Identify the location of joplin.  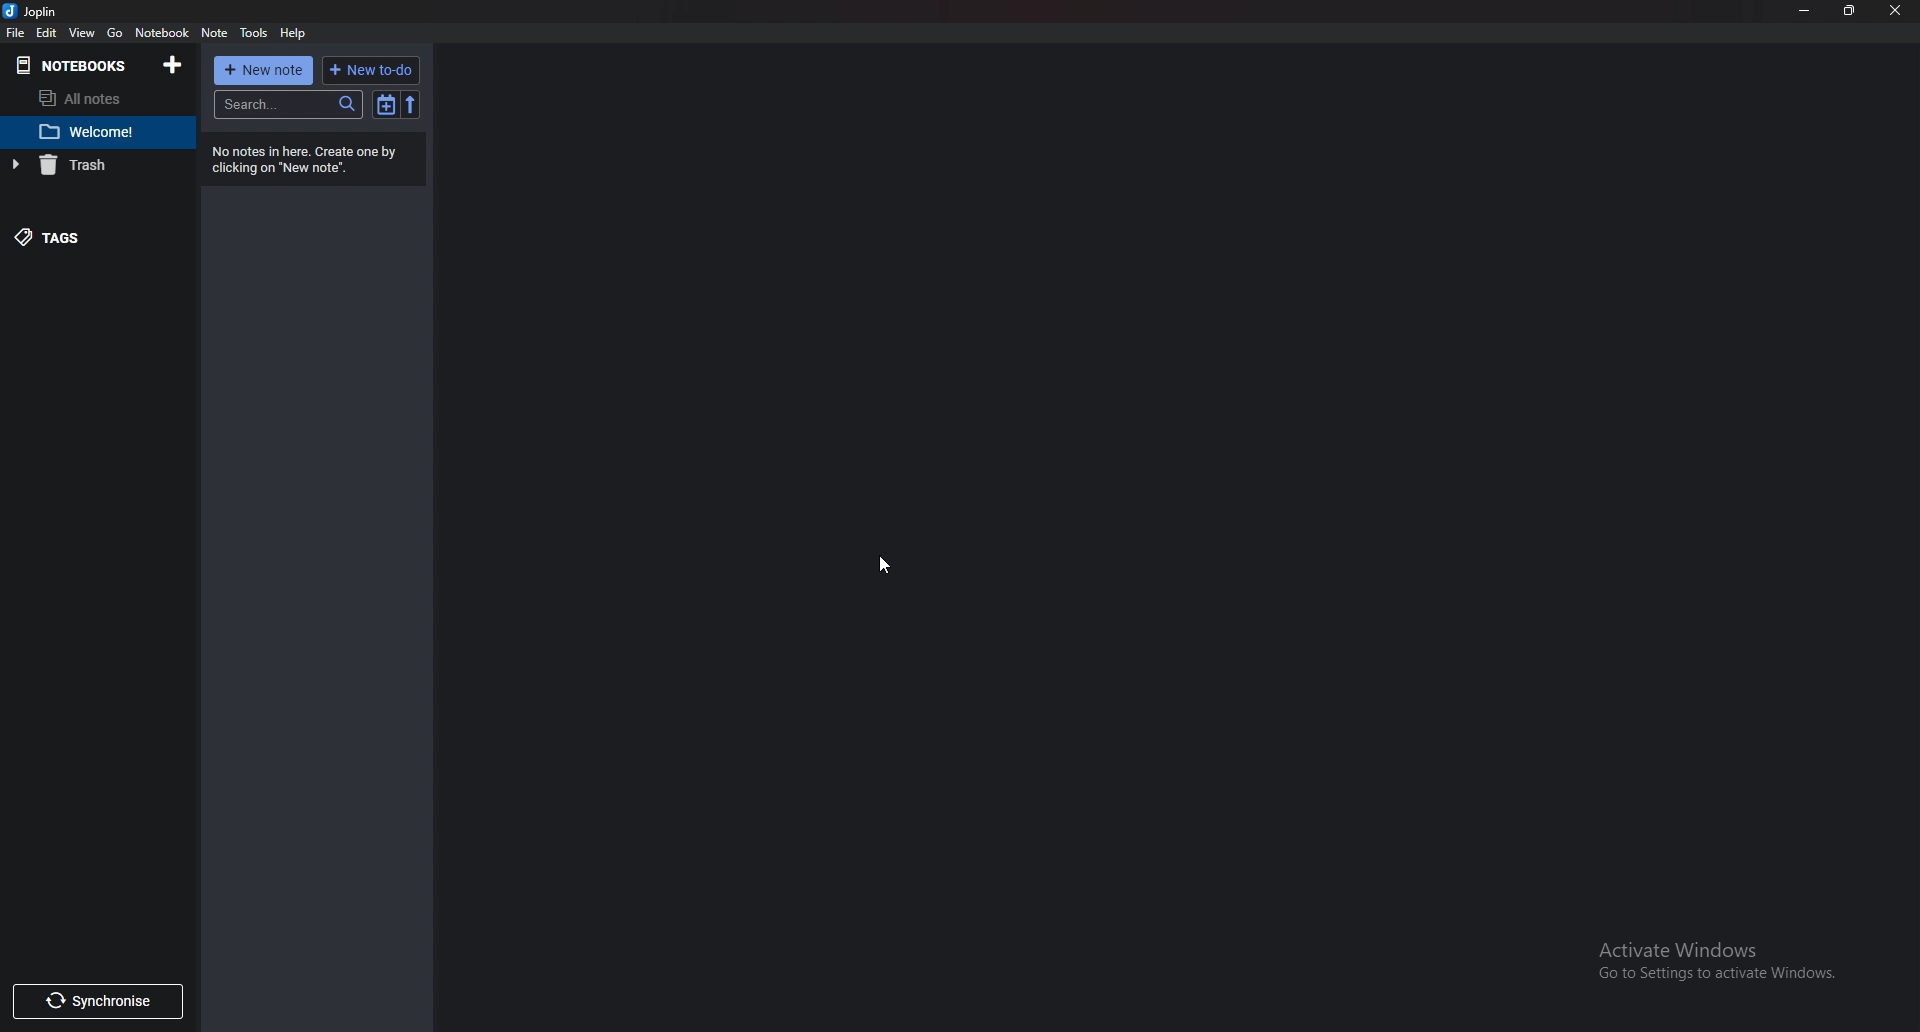
(37, 11).